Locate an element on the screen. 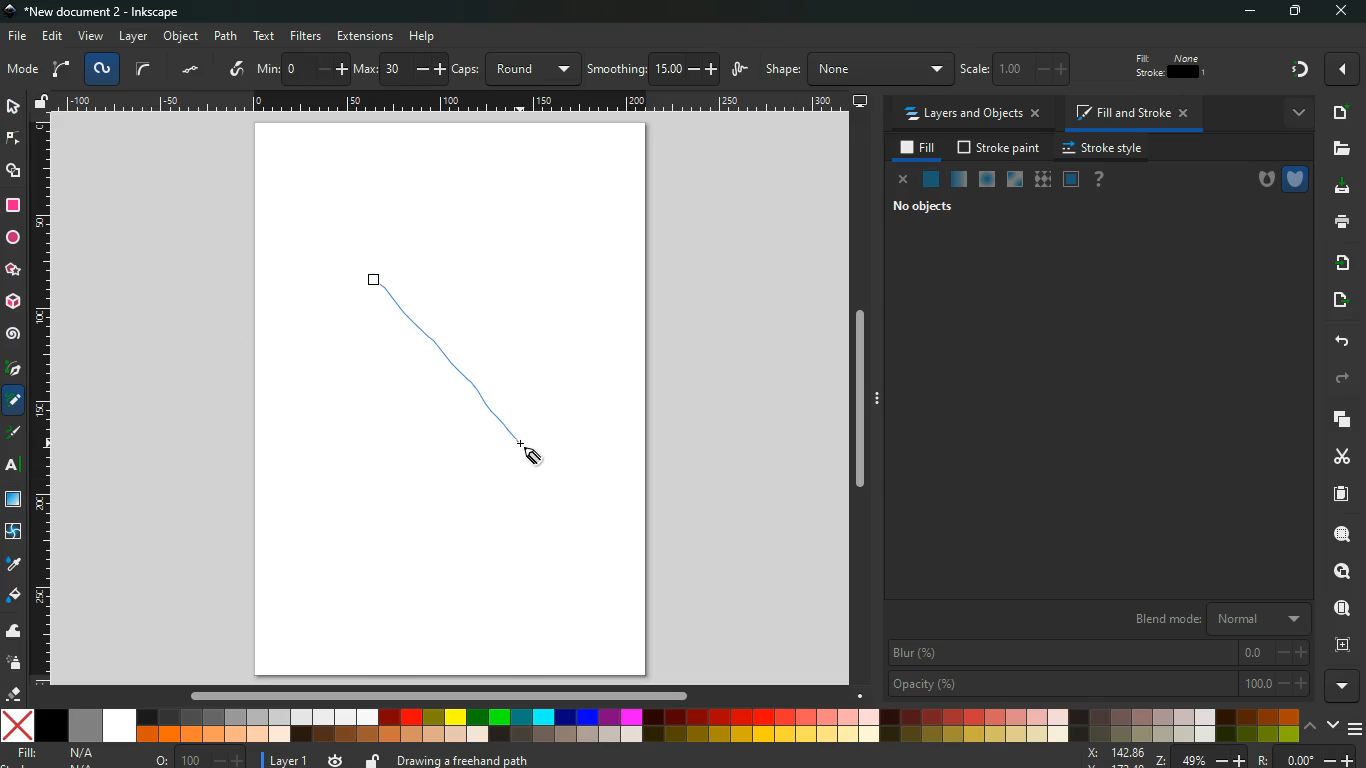 This screenshot has width=1366, height=768. cut is located at coordinates (1339, 457).